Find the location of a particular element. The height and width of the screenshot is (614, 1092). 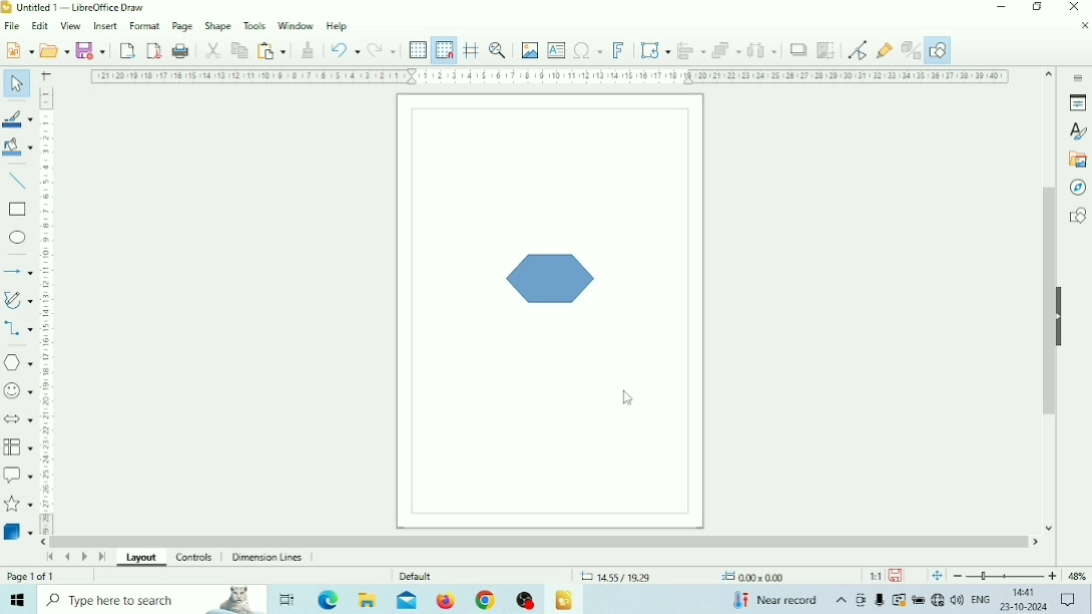

View is located at coordinates (72, 27).